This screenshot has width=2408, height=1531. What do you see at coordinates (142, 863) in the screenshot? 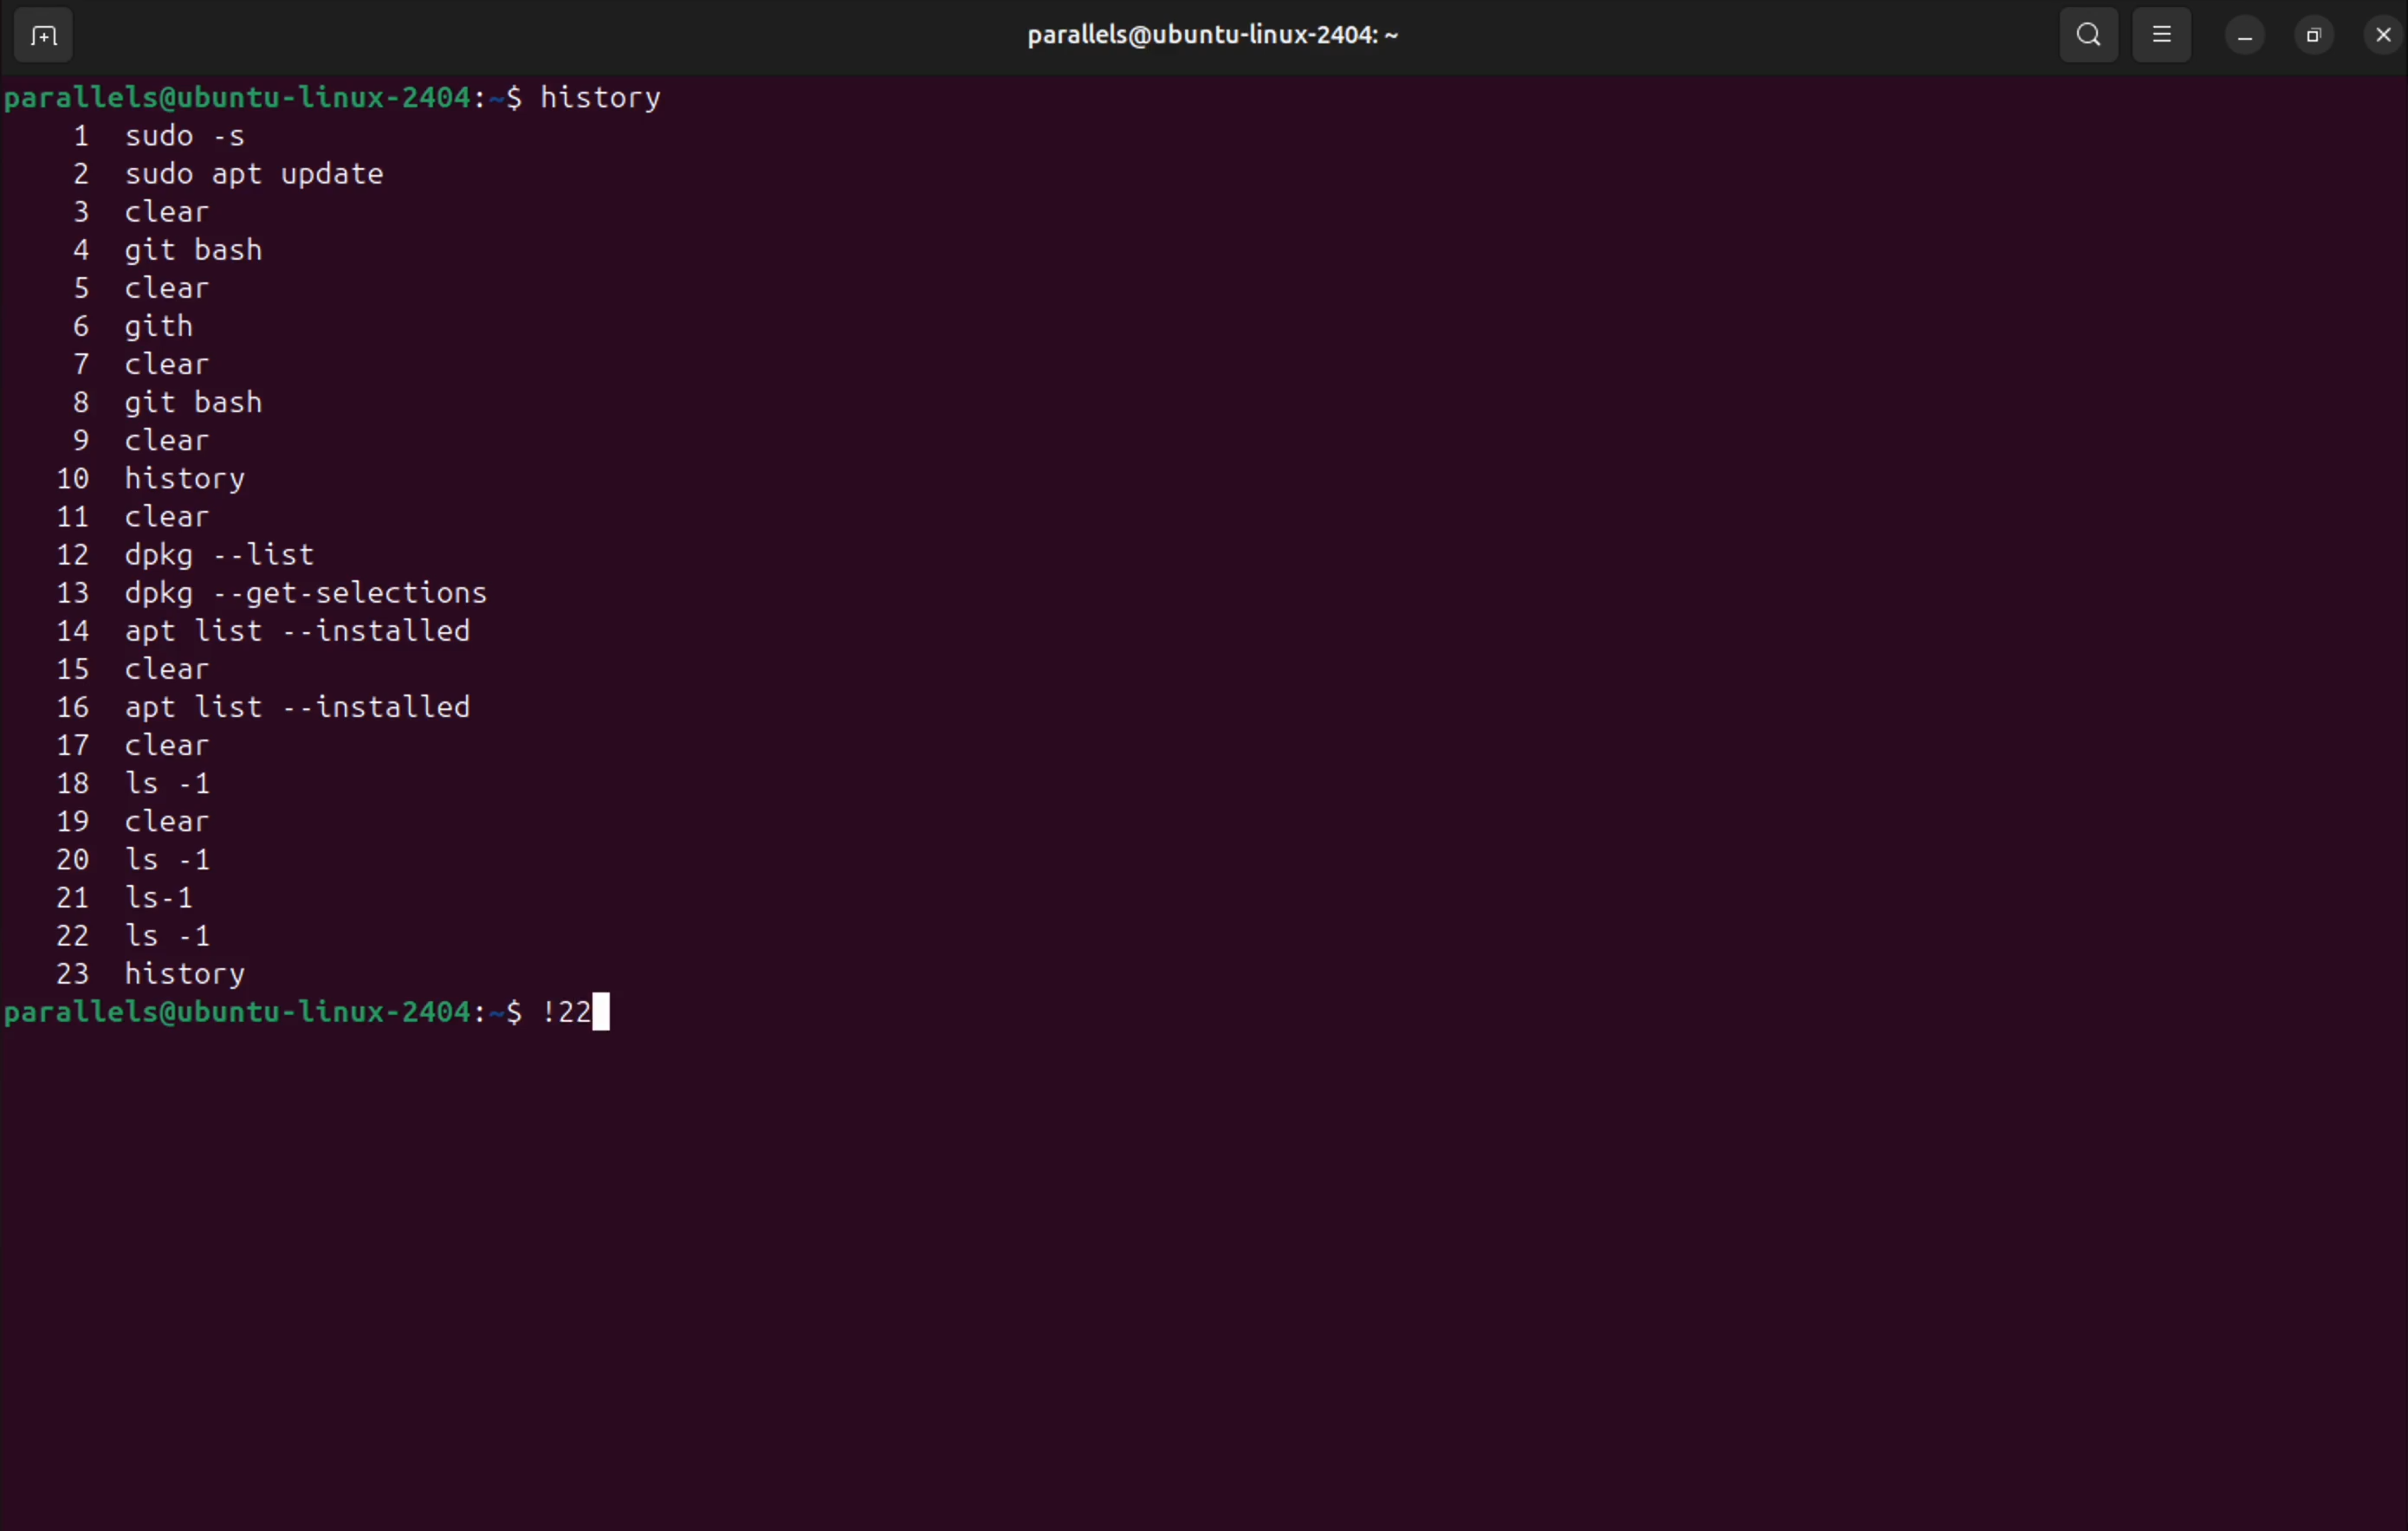
I see `20 ls -1` at bounding box center [142, 863].